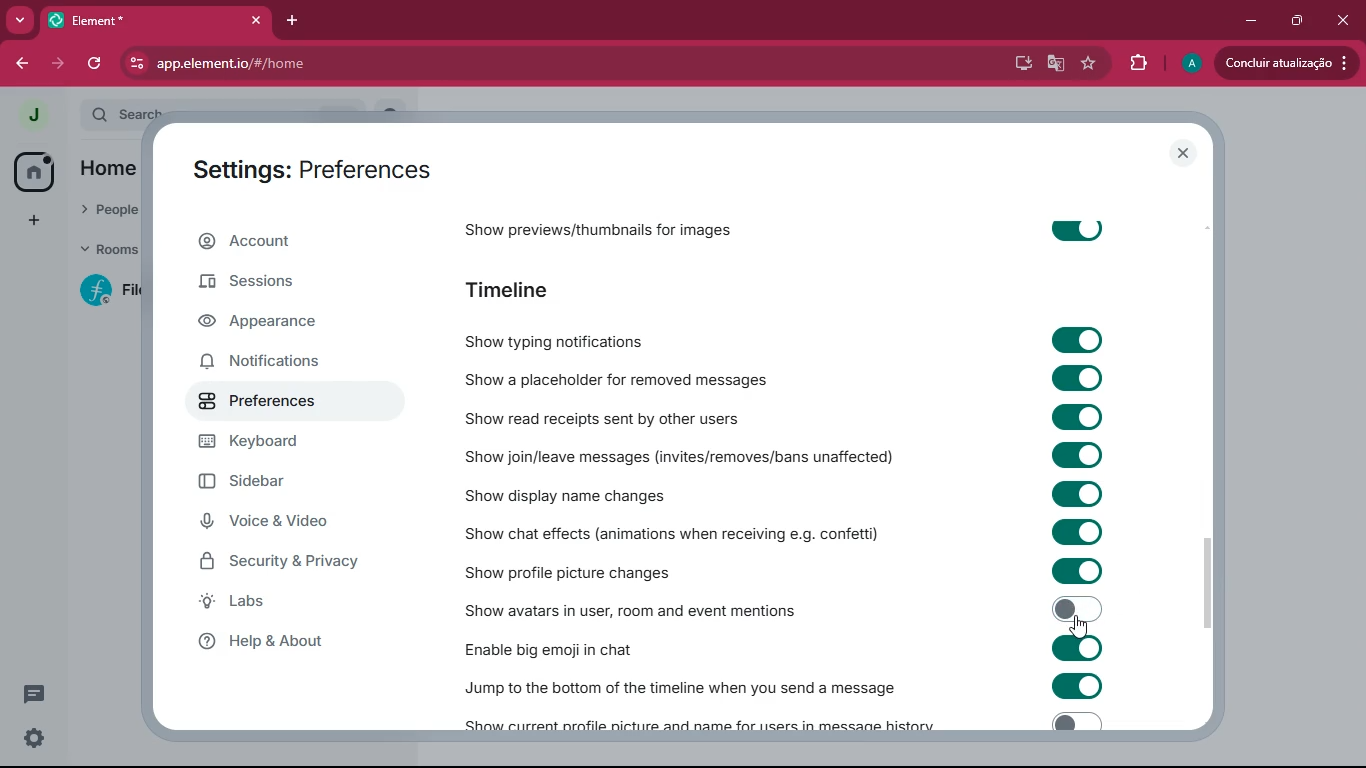 The height and width of the screenshot is (768, 1366). Describe the element at coordinates (1081, 455) in the screenshot. I see `toggle on ` at that location.